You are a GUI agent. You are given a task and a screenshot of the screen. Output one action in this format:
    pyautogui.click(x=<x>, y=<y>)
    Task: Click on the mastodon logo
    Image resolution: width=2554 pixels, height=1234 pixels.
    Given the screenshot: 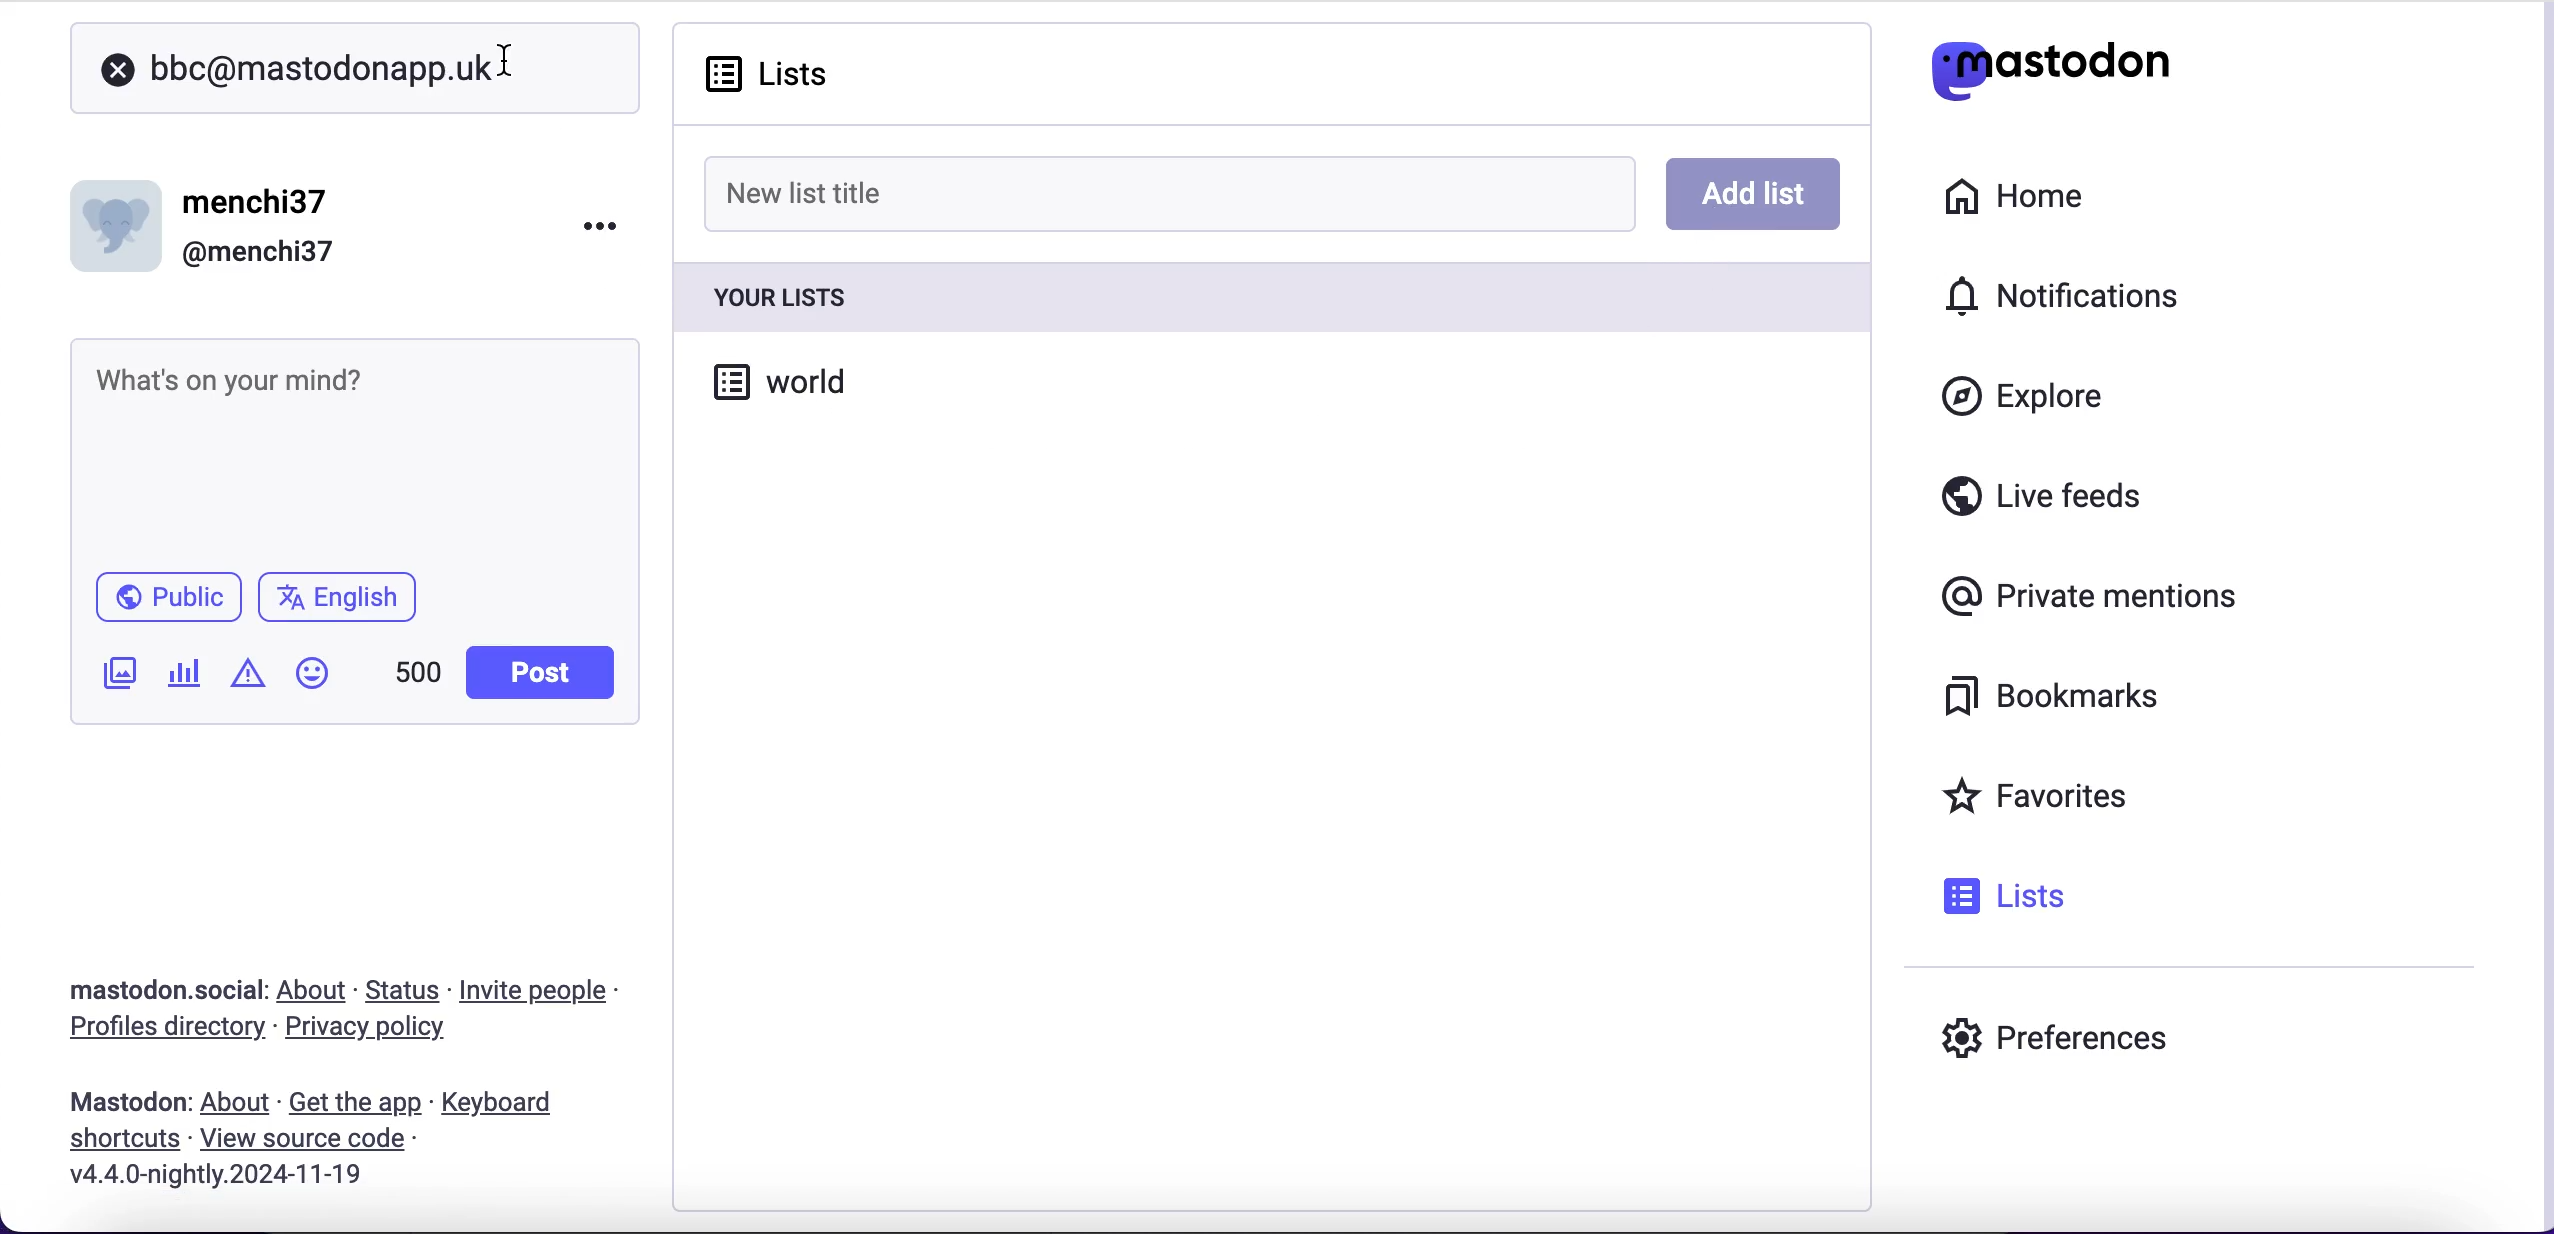 What is the action you would take?
    pyautogui.click(x=2050, y=65)
    